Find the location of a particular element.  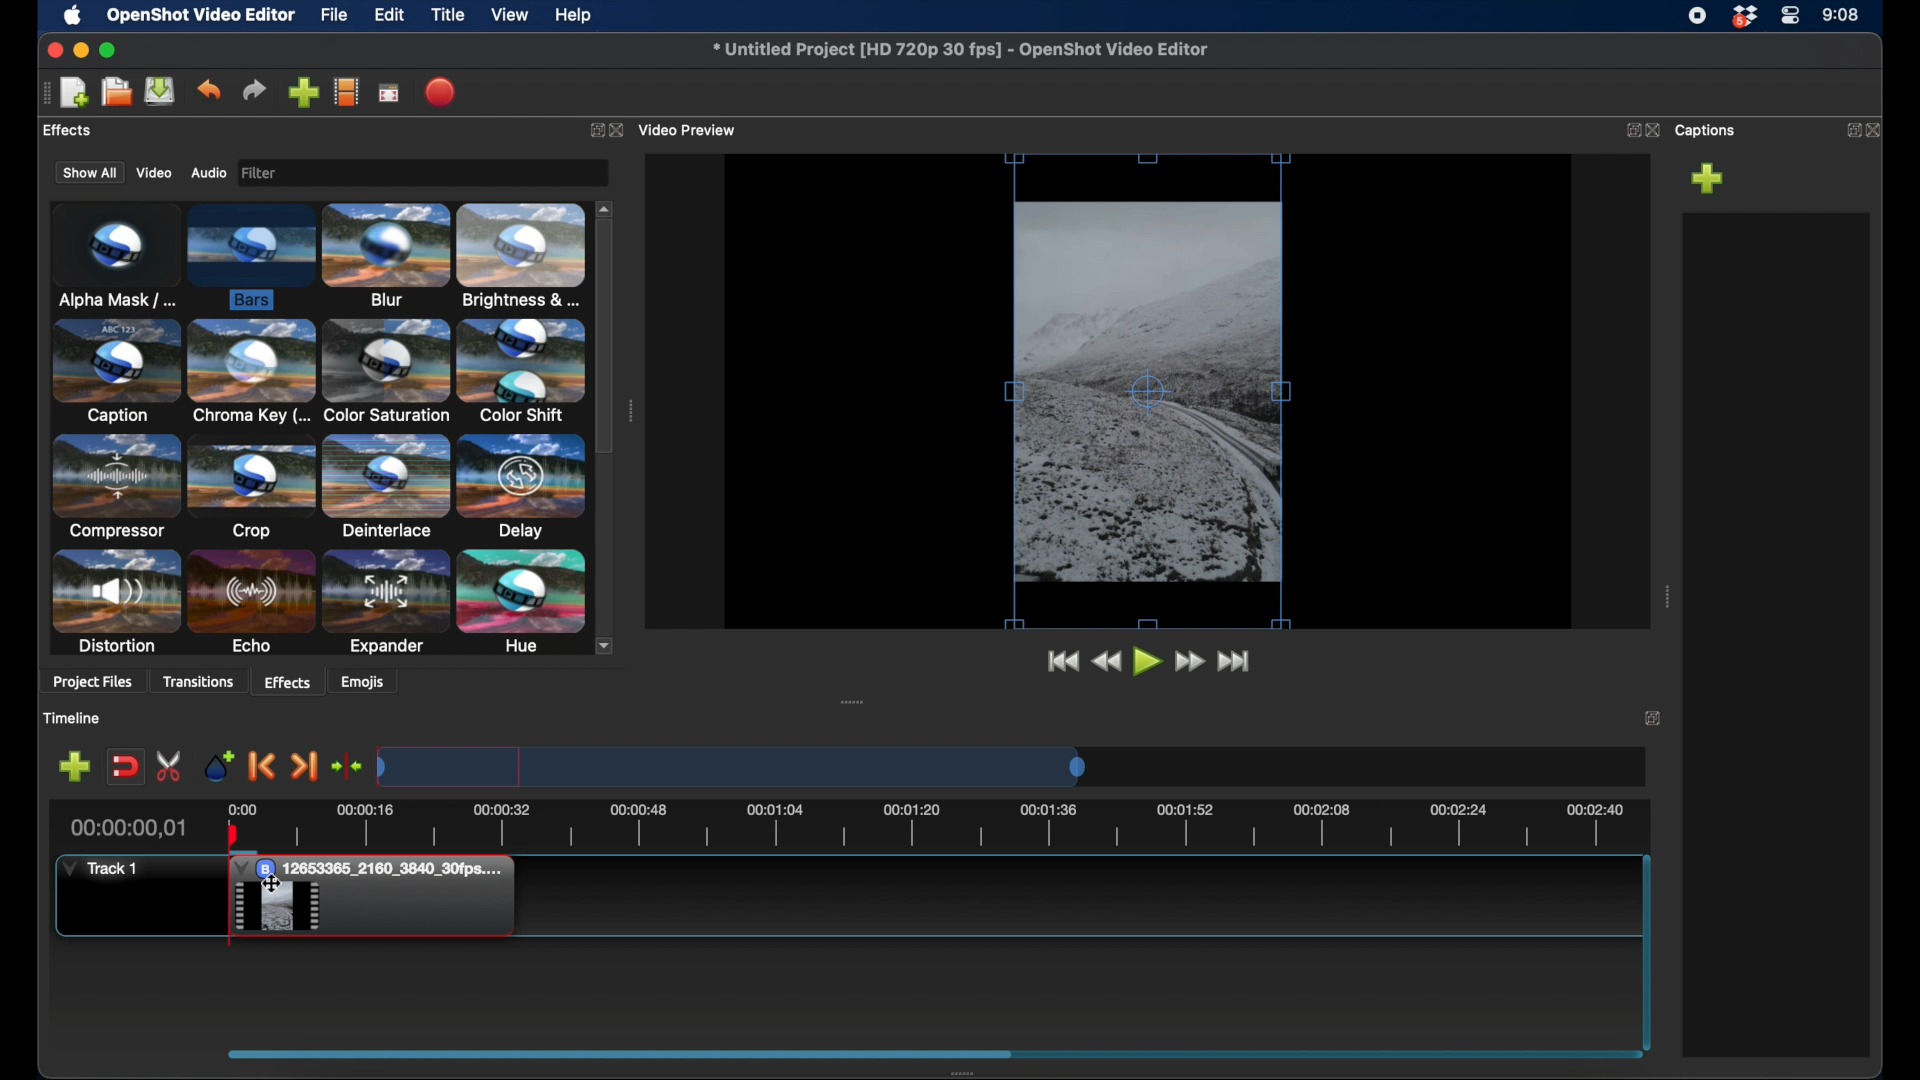

scroll up arrow is located at coordinates (606, 206).